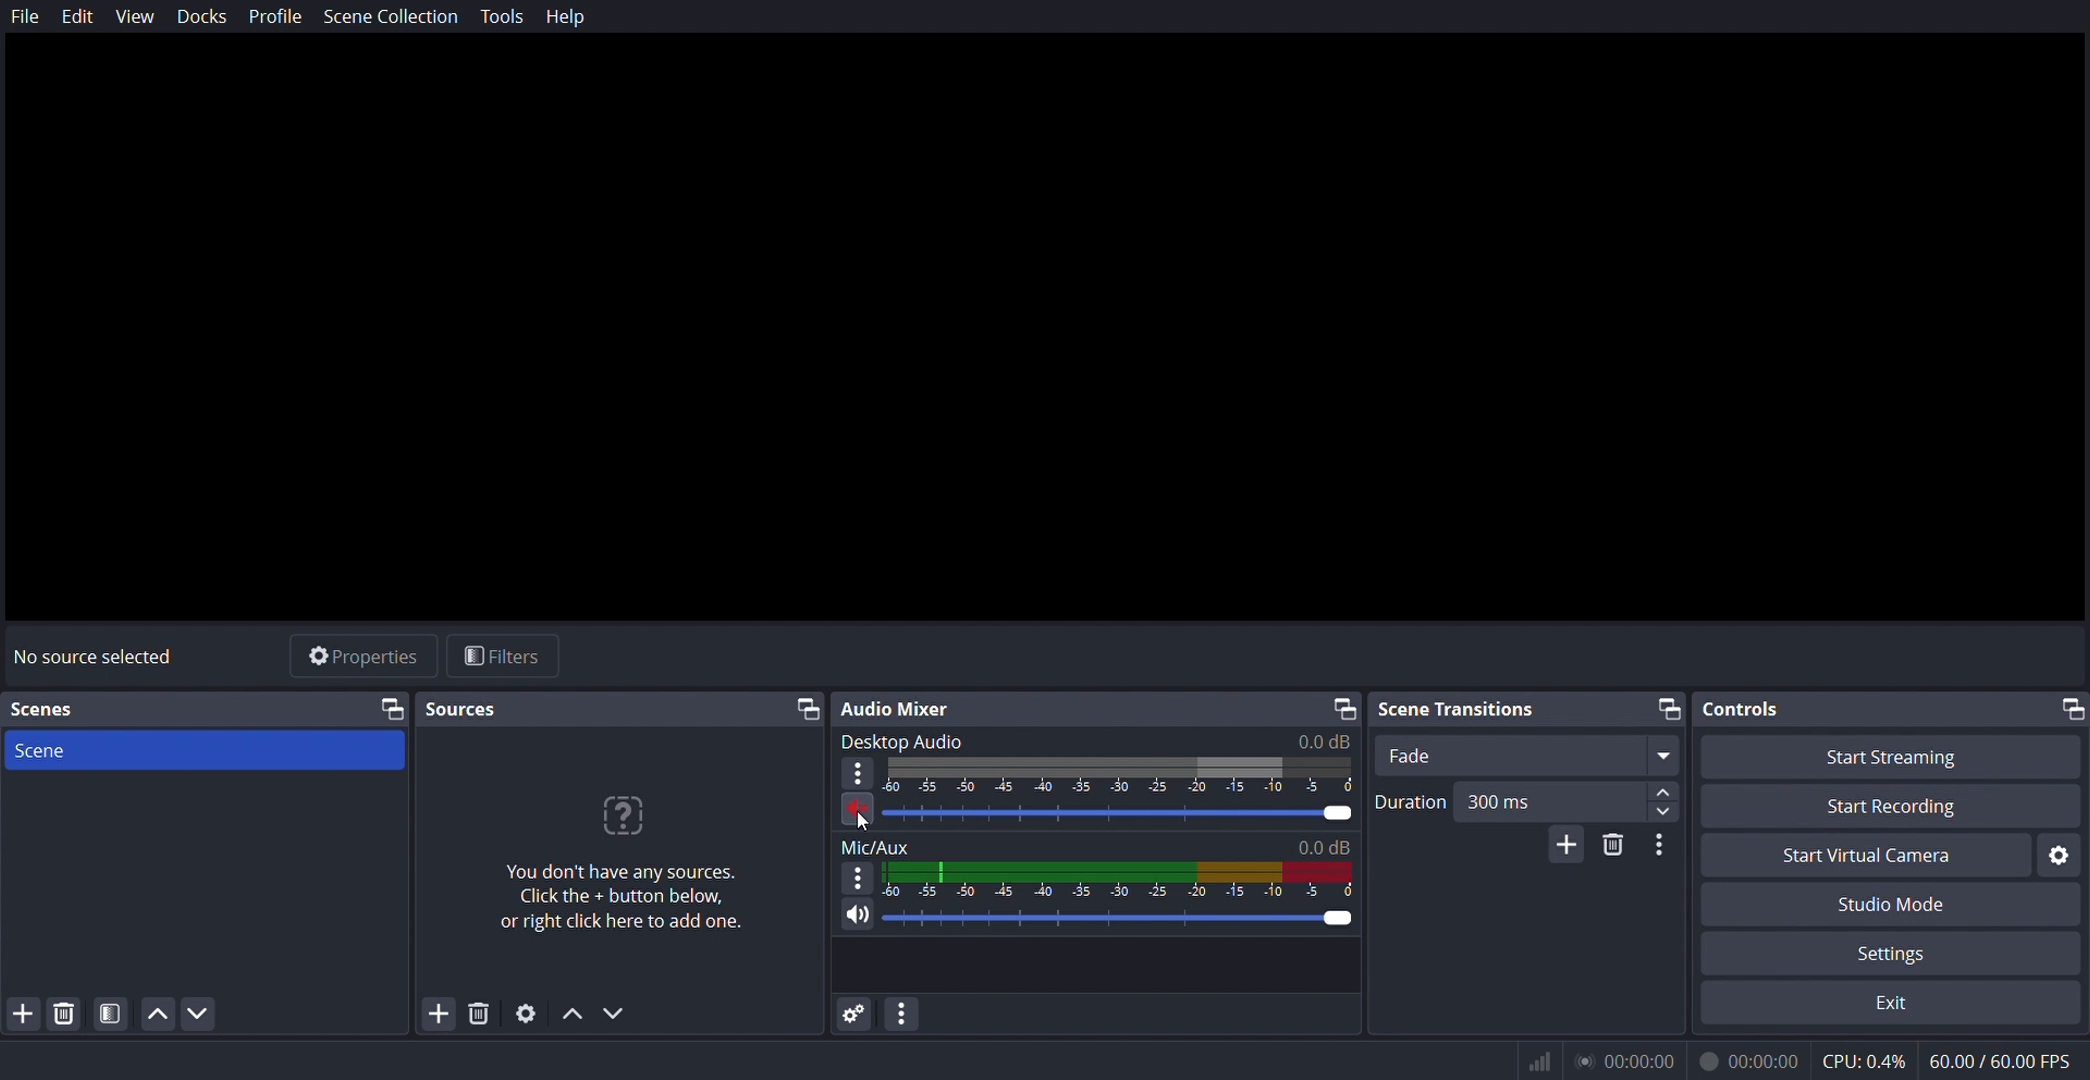  What do you see at coordinates (500, 18) in the screenshot?
I see `tools` at bounding box center [500, 18].